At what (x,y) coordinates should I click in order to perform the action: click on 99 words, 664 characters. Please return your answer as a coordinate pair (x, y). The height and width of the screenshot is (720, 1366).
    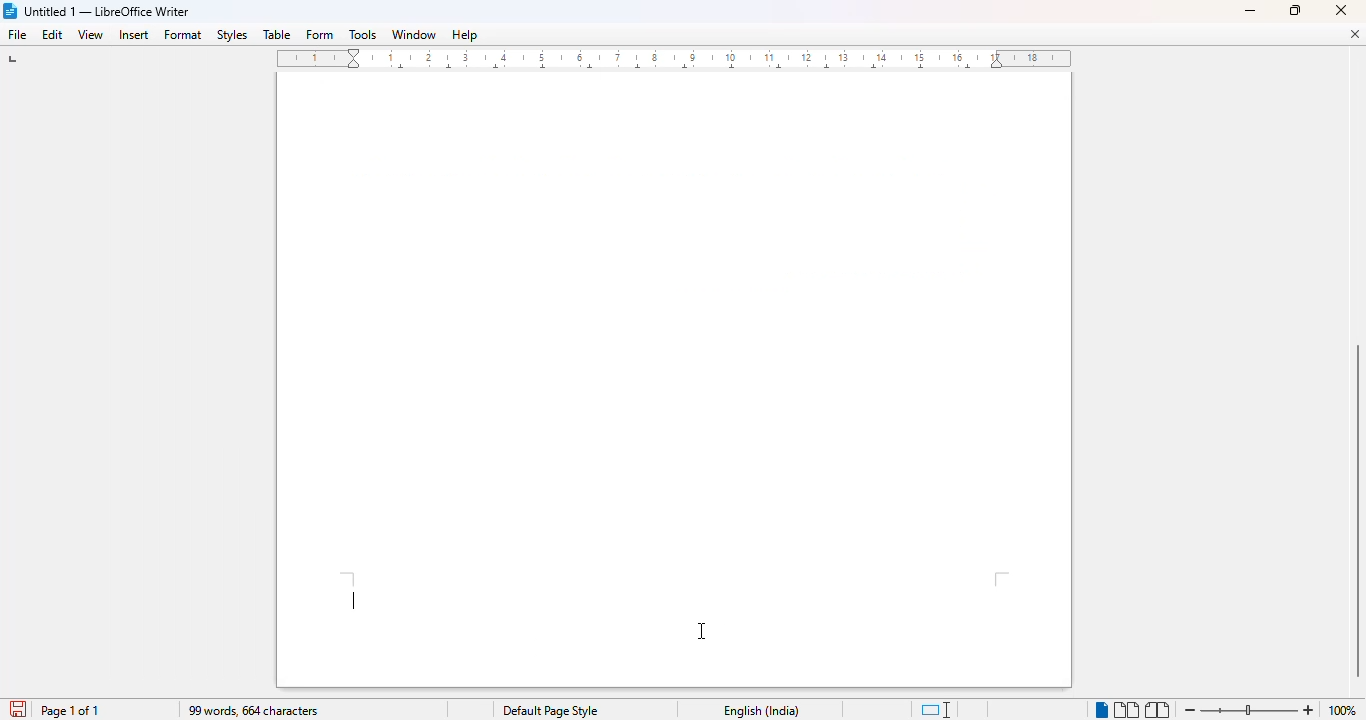
    Looking at the image, I should click on (255, 711).